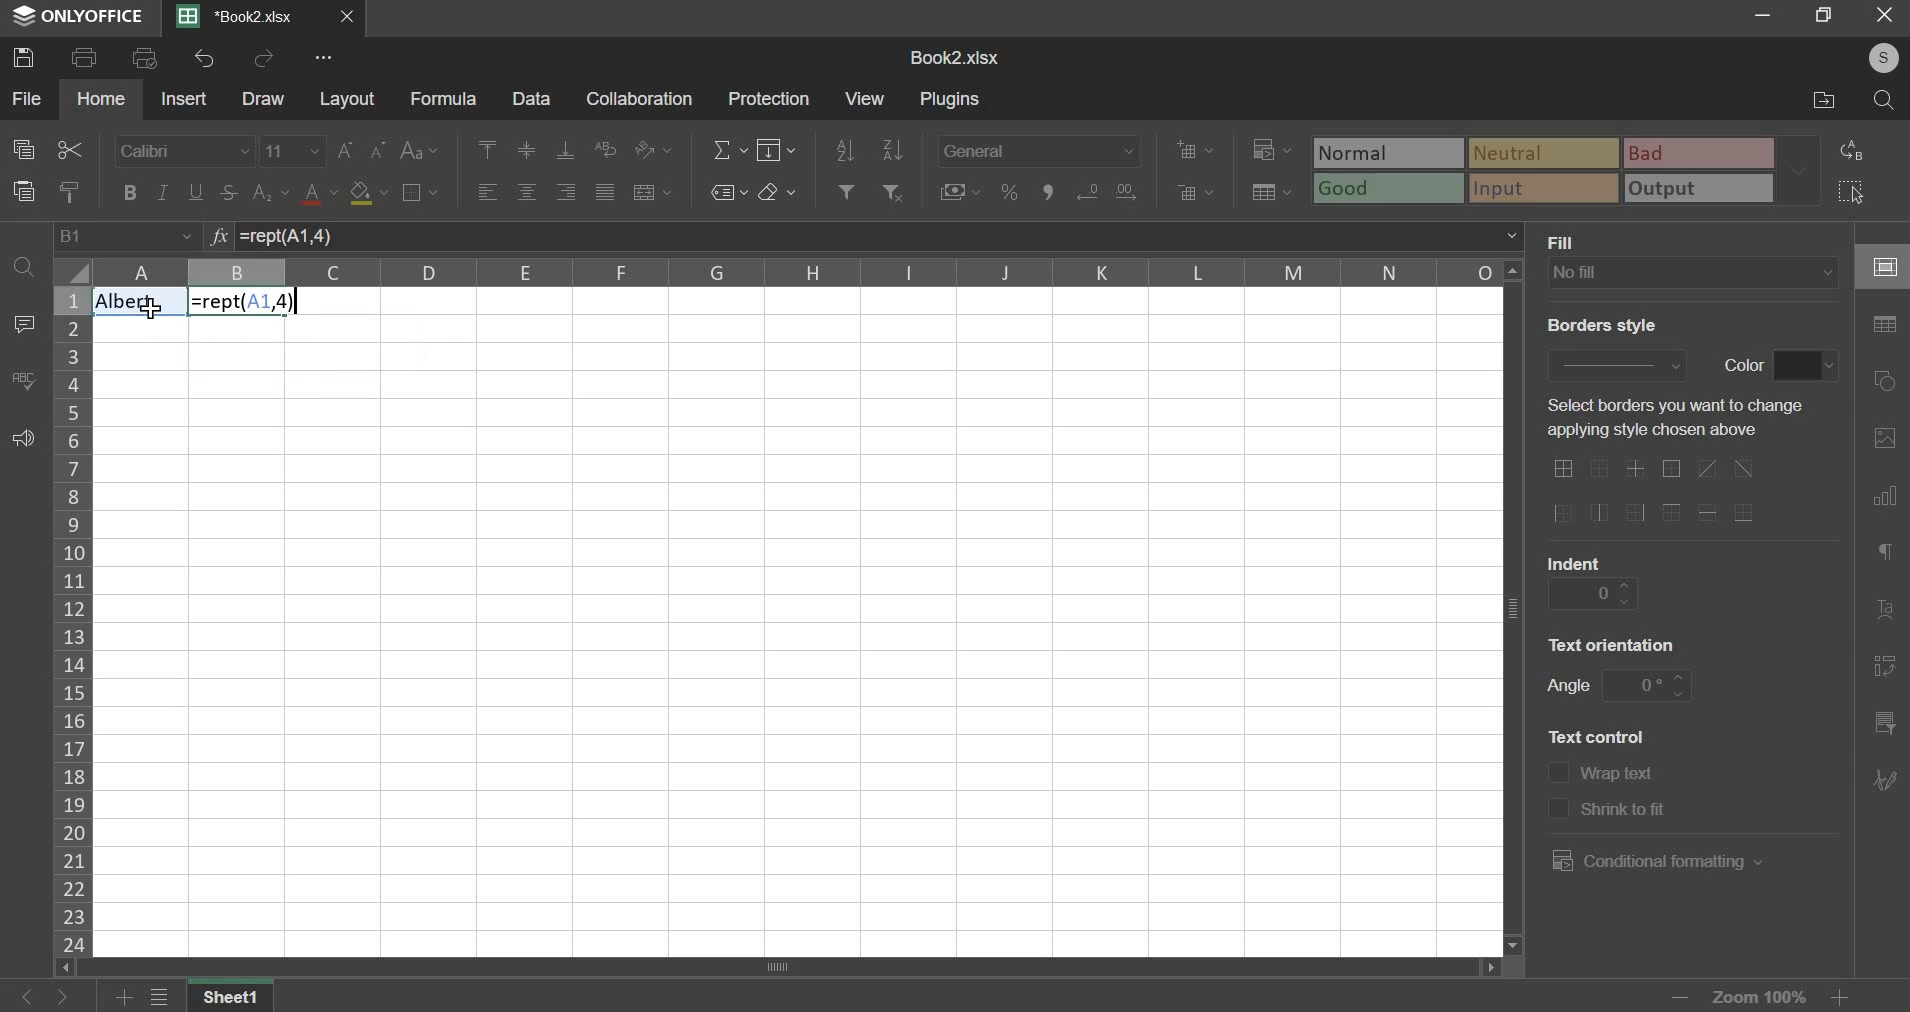  Describe the element at coordinates (1745, 368) in the screenshot. I see `text` at that location.